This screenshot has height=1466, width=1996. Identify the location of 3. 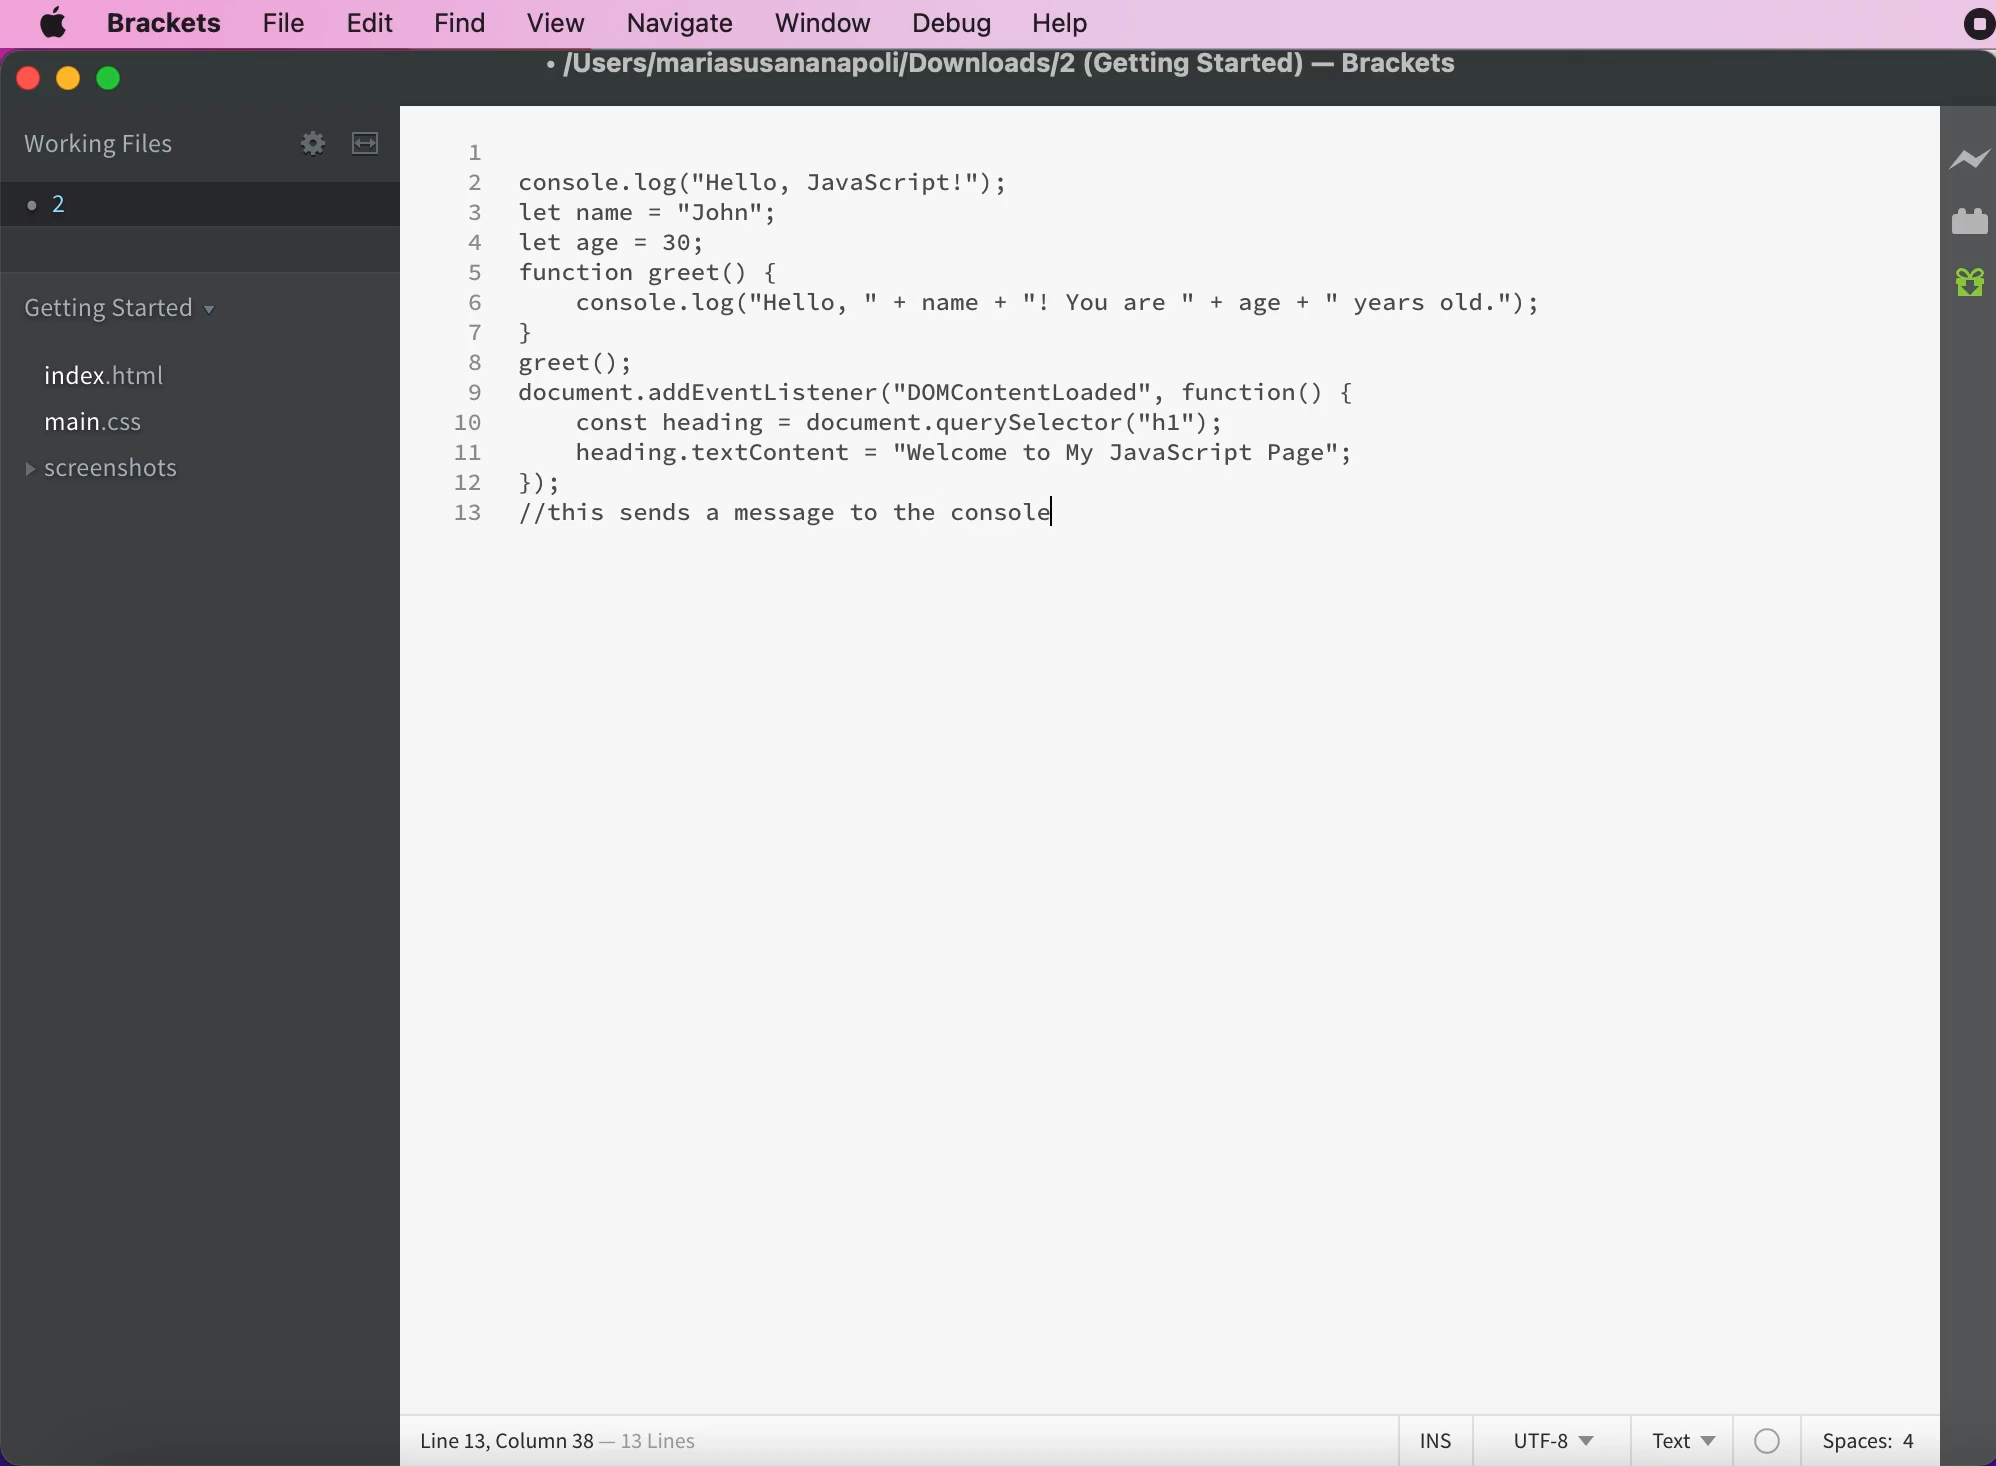
(476, 214).